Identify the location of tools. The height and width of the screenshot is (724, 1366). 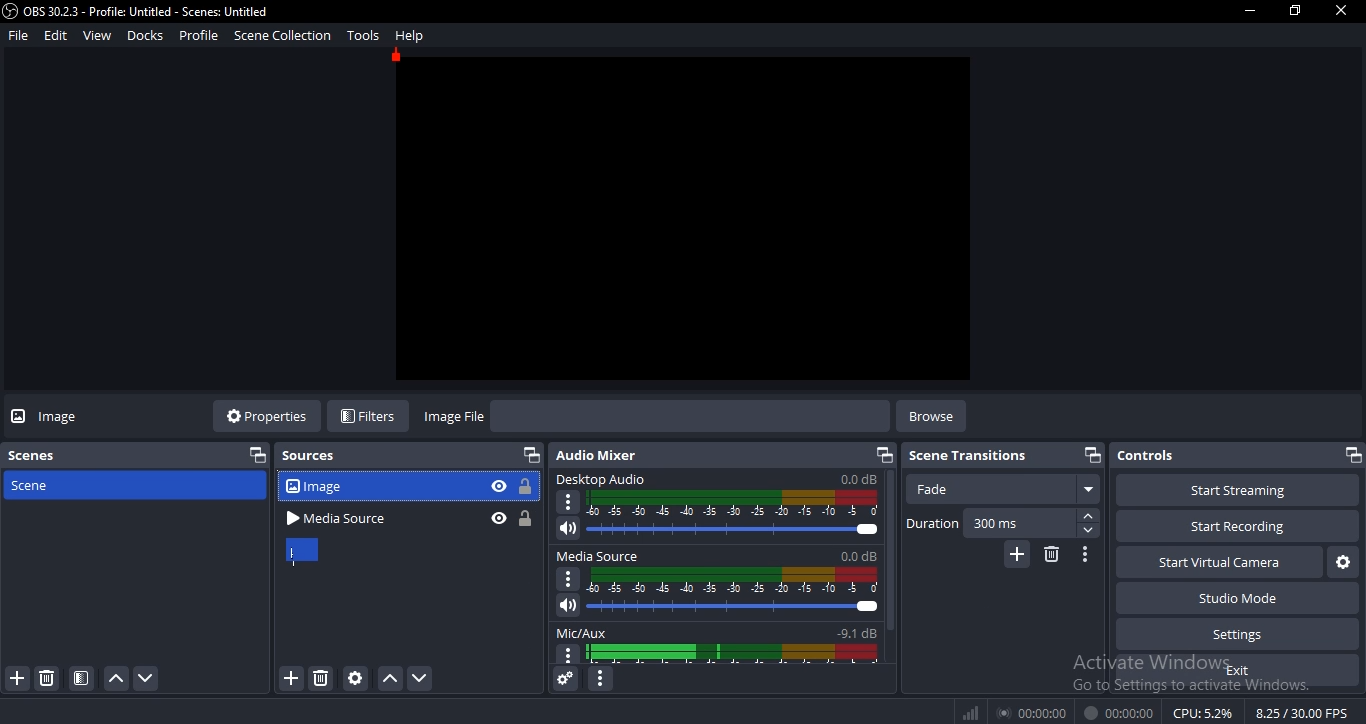
(363, 35).